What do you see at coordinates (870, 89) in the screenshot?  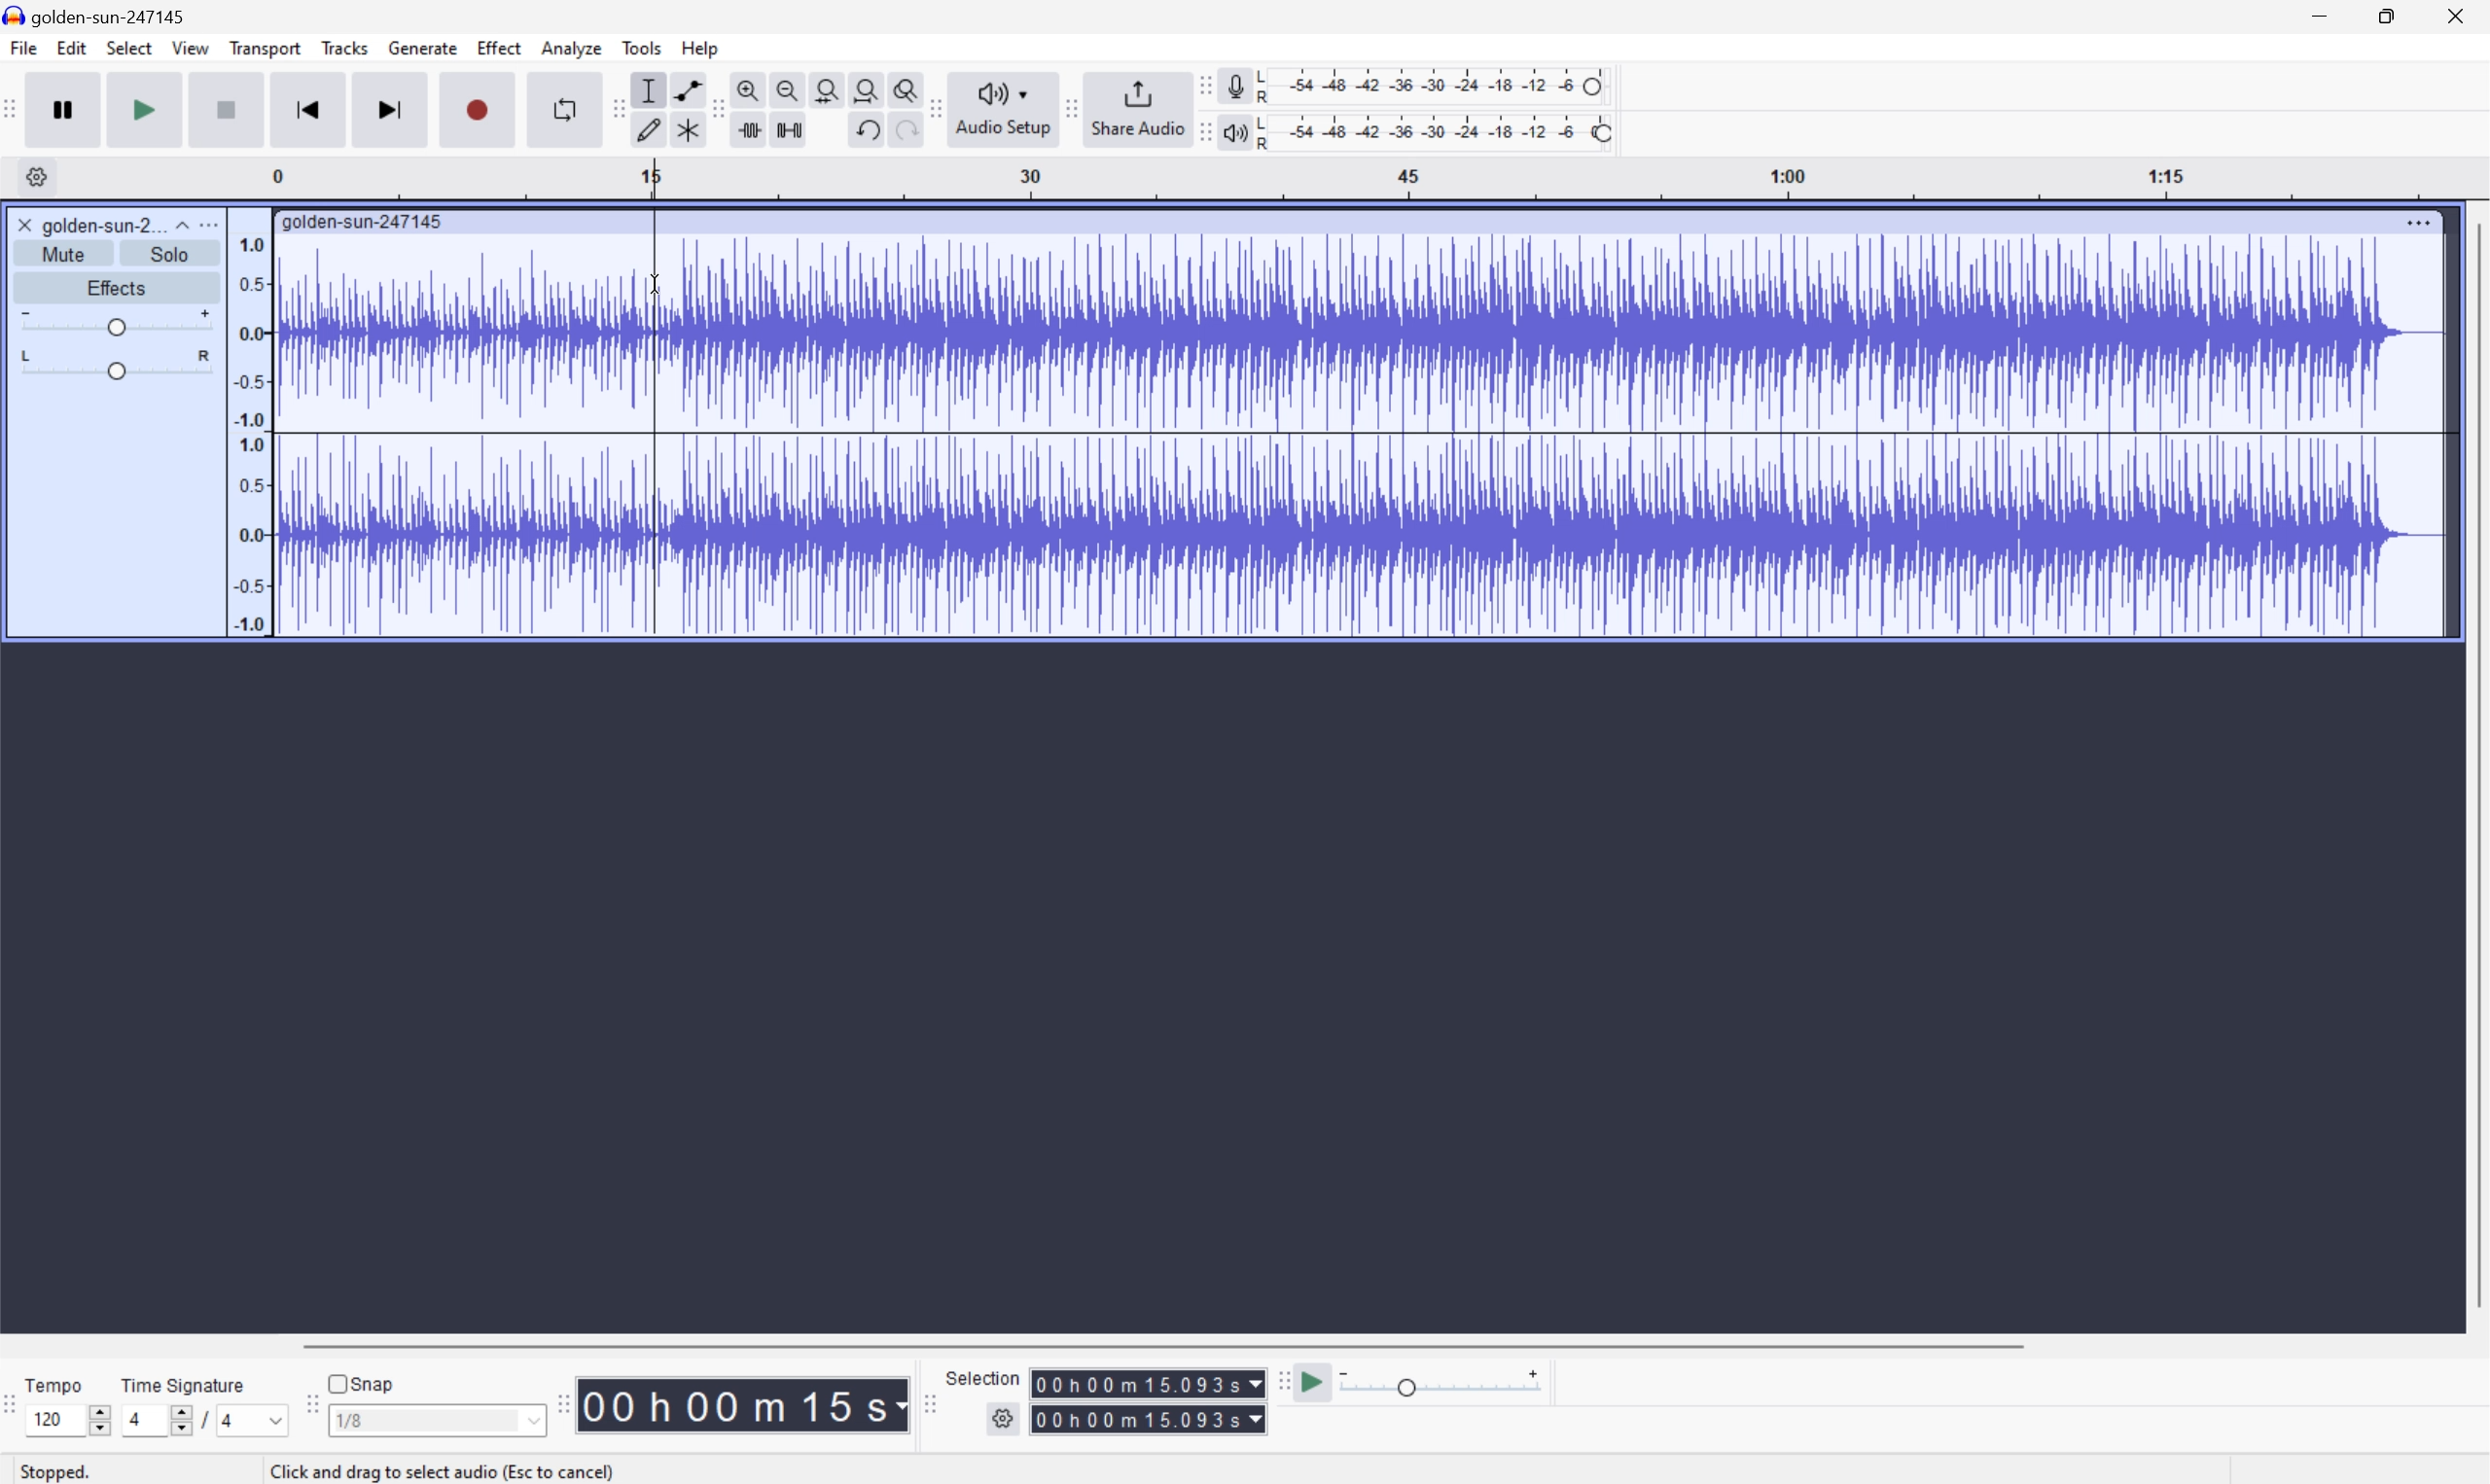 I see `Fit project to width` at bounding box center [870, 89].